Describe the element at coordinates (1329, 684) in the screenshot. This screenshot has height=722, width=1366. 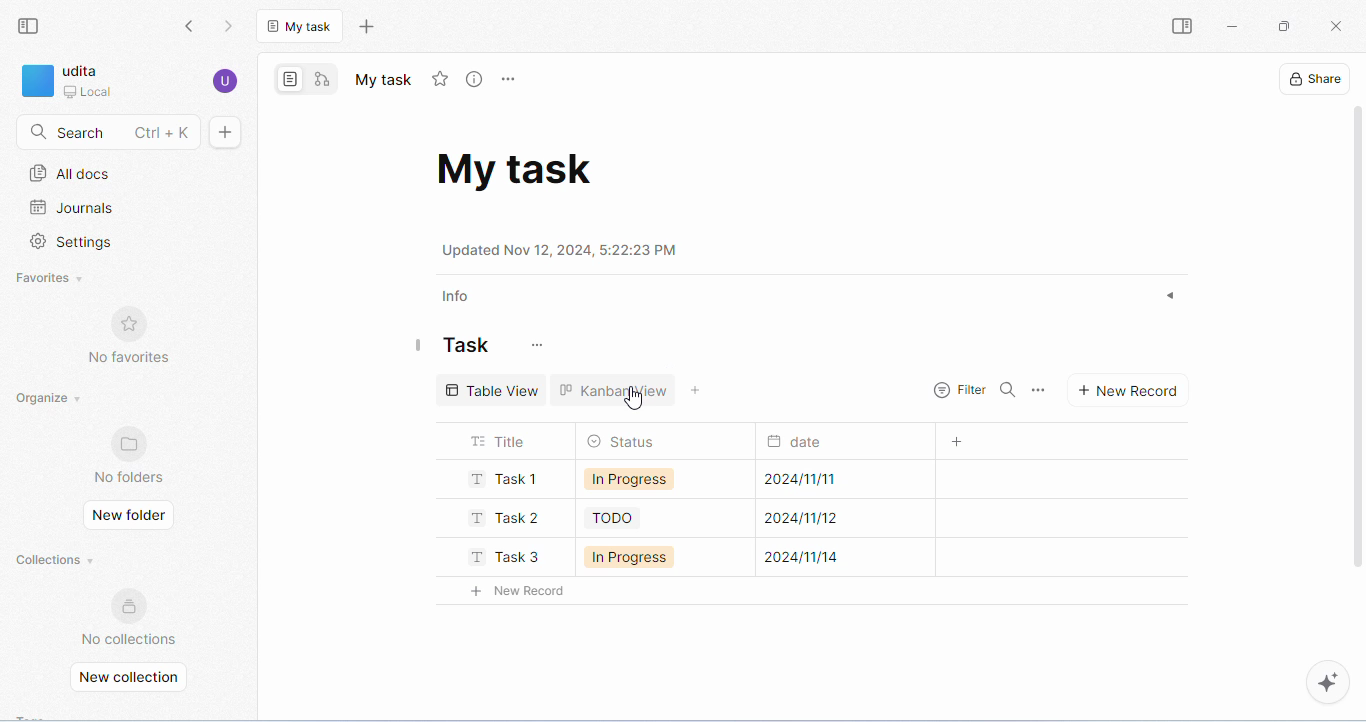
I see `affine AI assistant` at that location.